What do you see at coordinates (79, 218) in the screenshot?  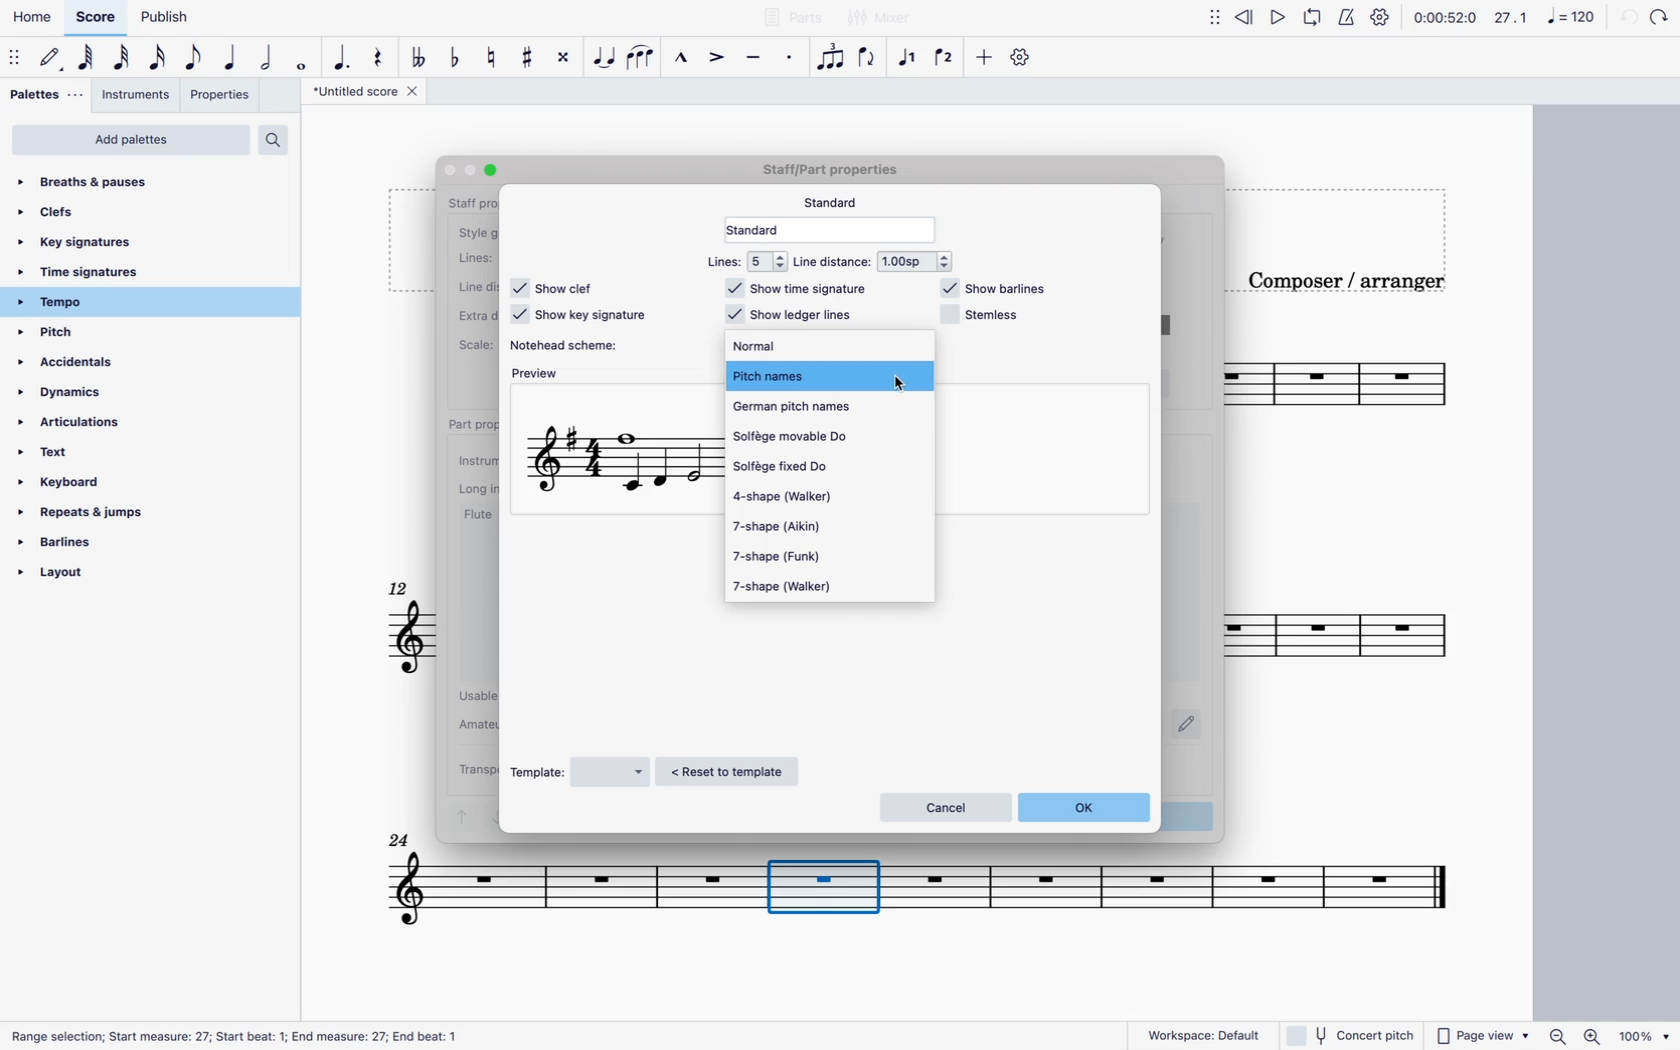 I see `clefs` at bounding box center [79, 218].